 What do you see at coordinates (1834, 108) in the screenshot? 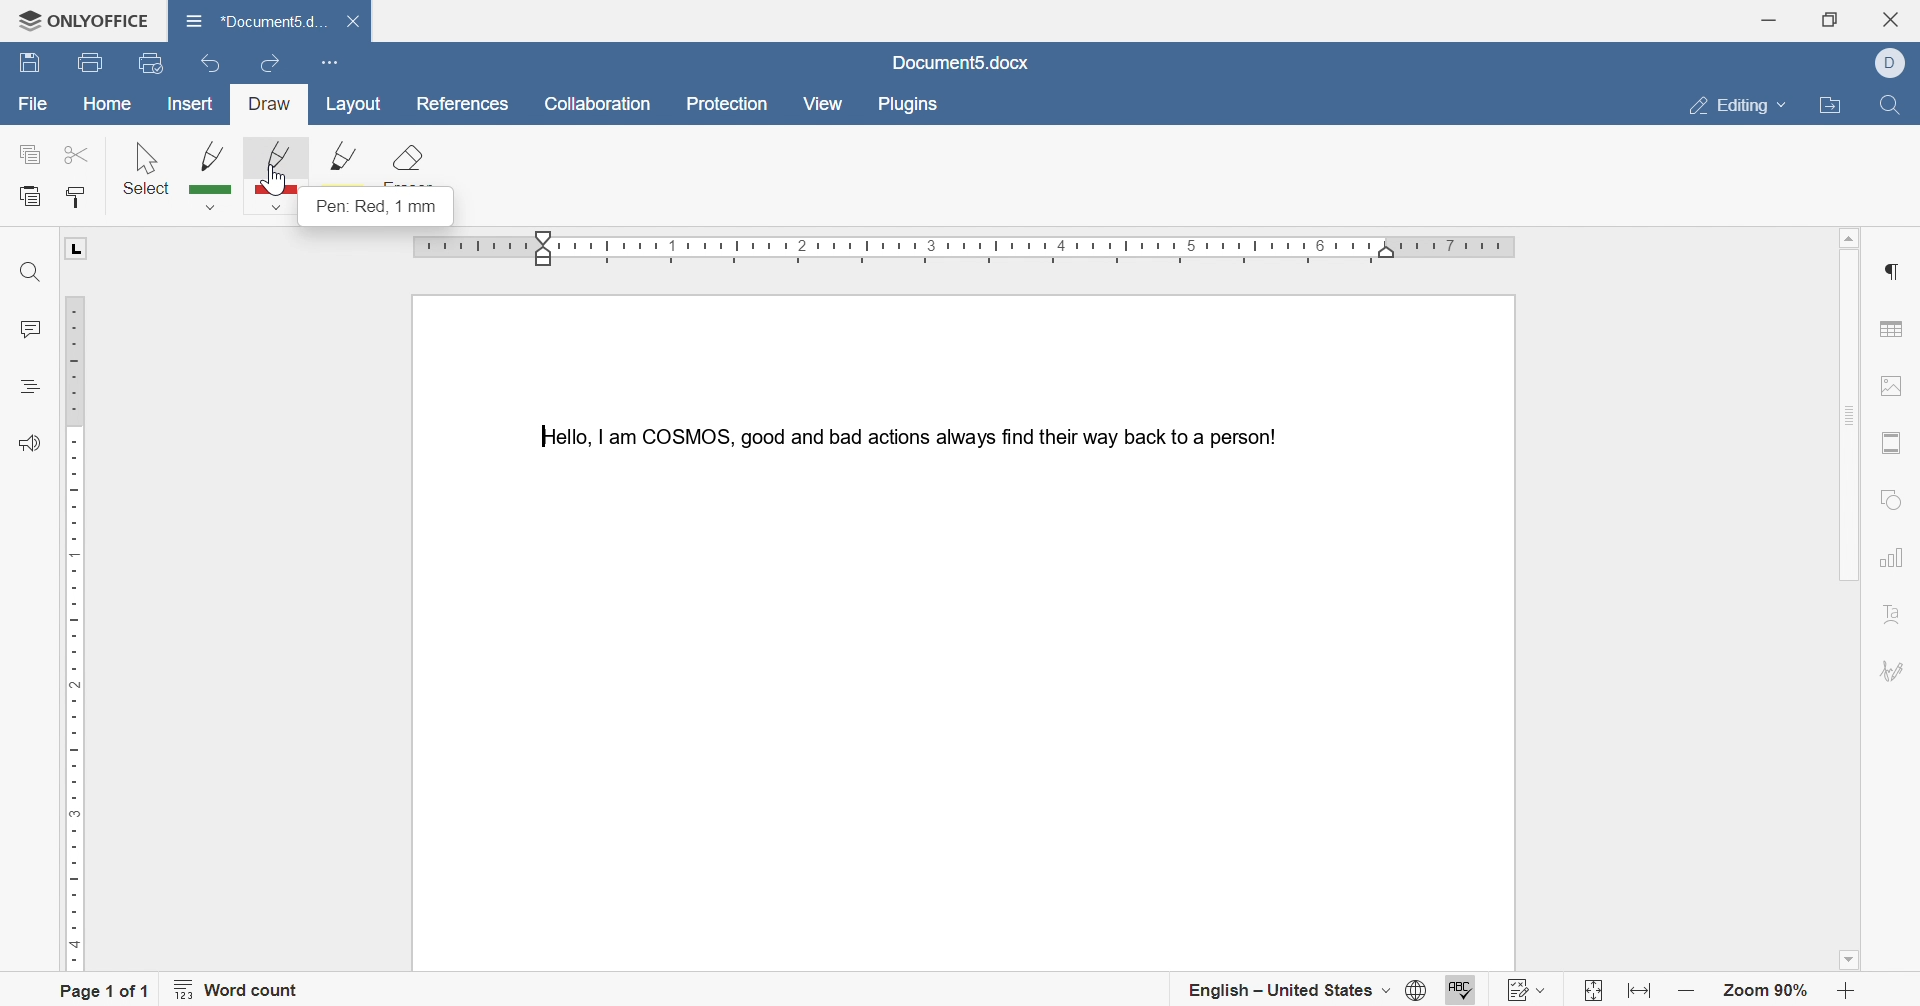
I see `open file location` at bounding box center [1834, 108].